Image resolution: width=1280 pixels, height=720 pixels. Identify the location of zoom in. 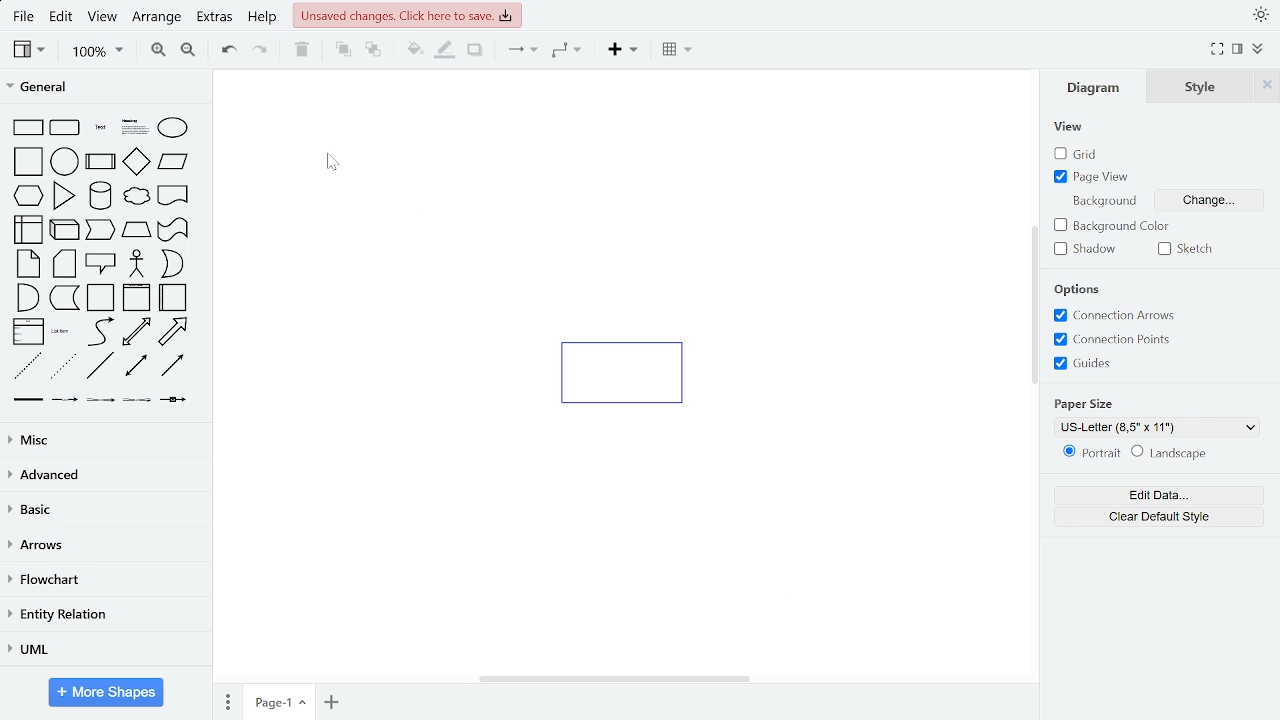
(155, 52).